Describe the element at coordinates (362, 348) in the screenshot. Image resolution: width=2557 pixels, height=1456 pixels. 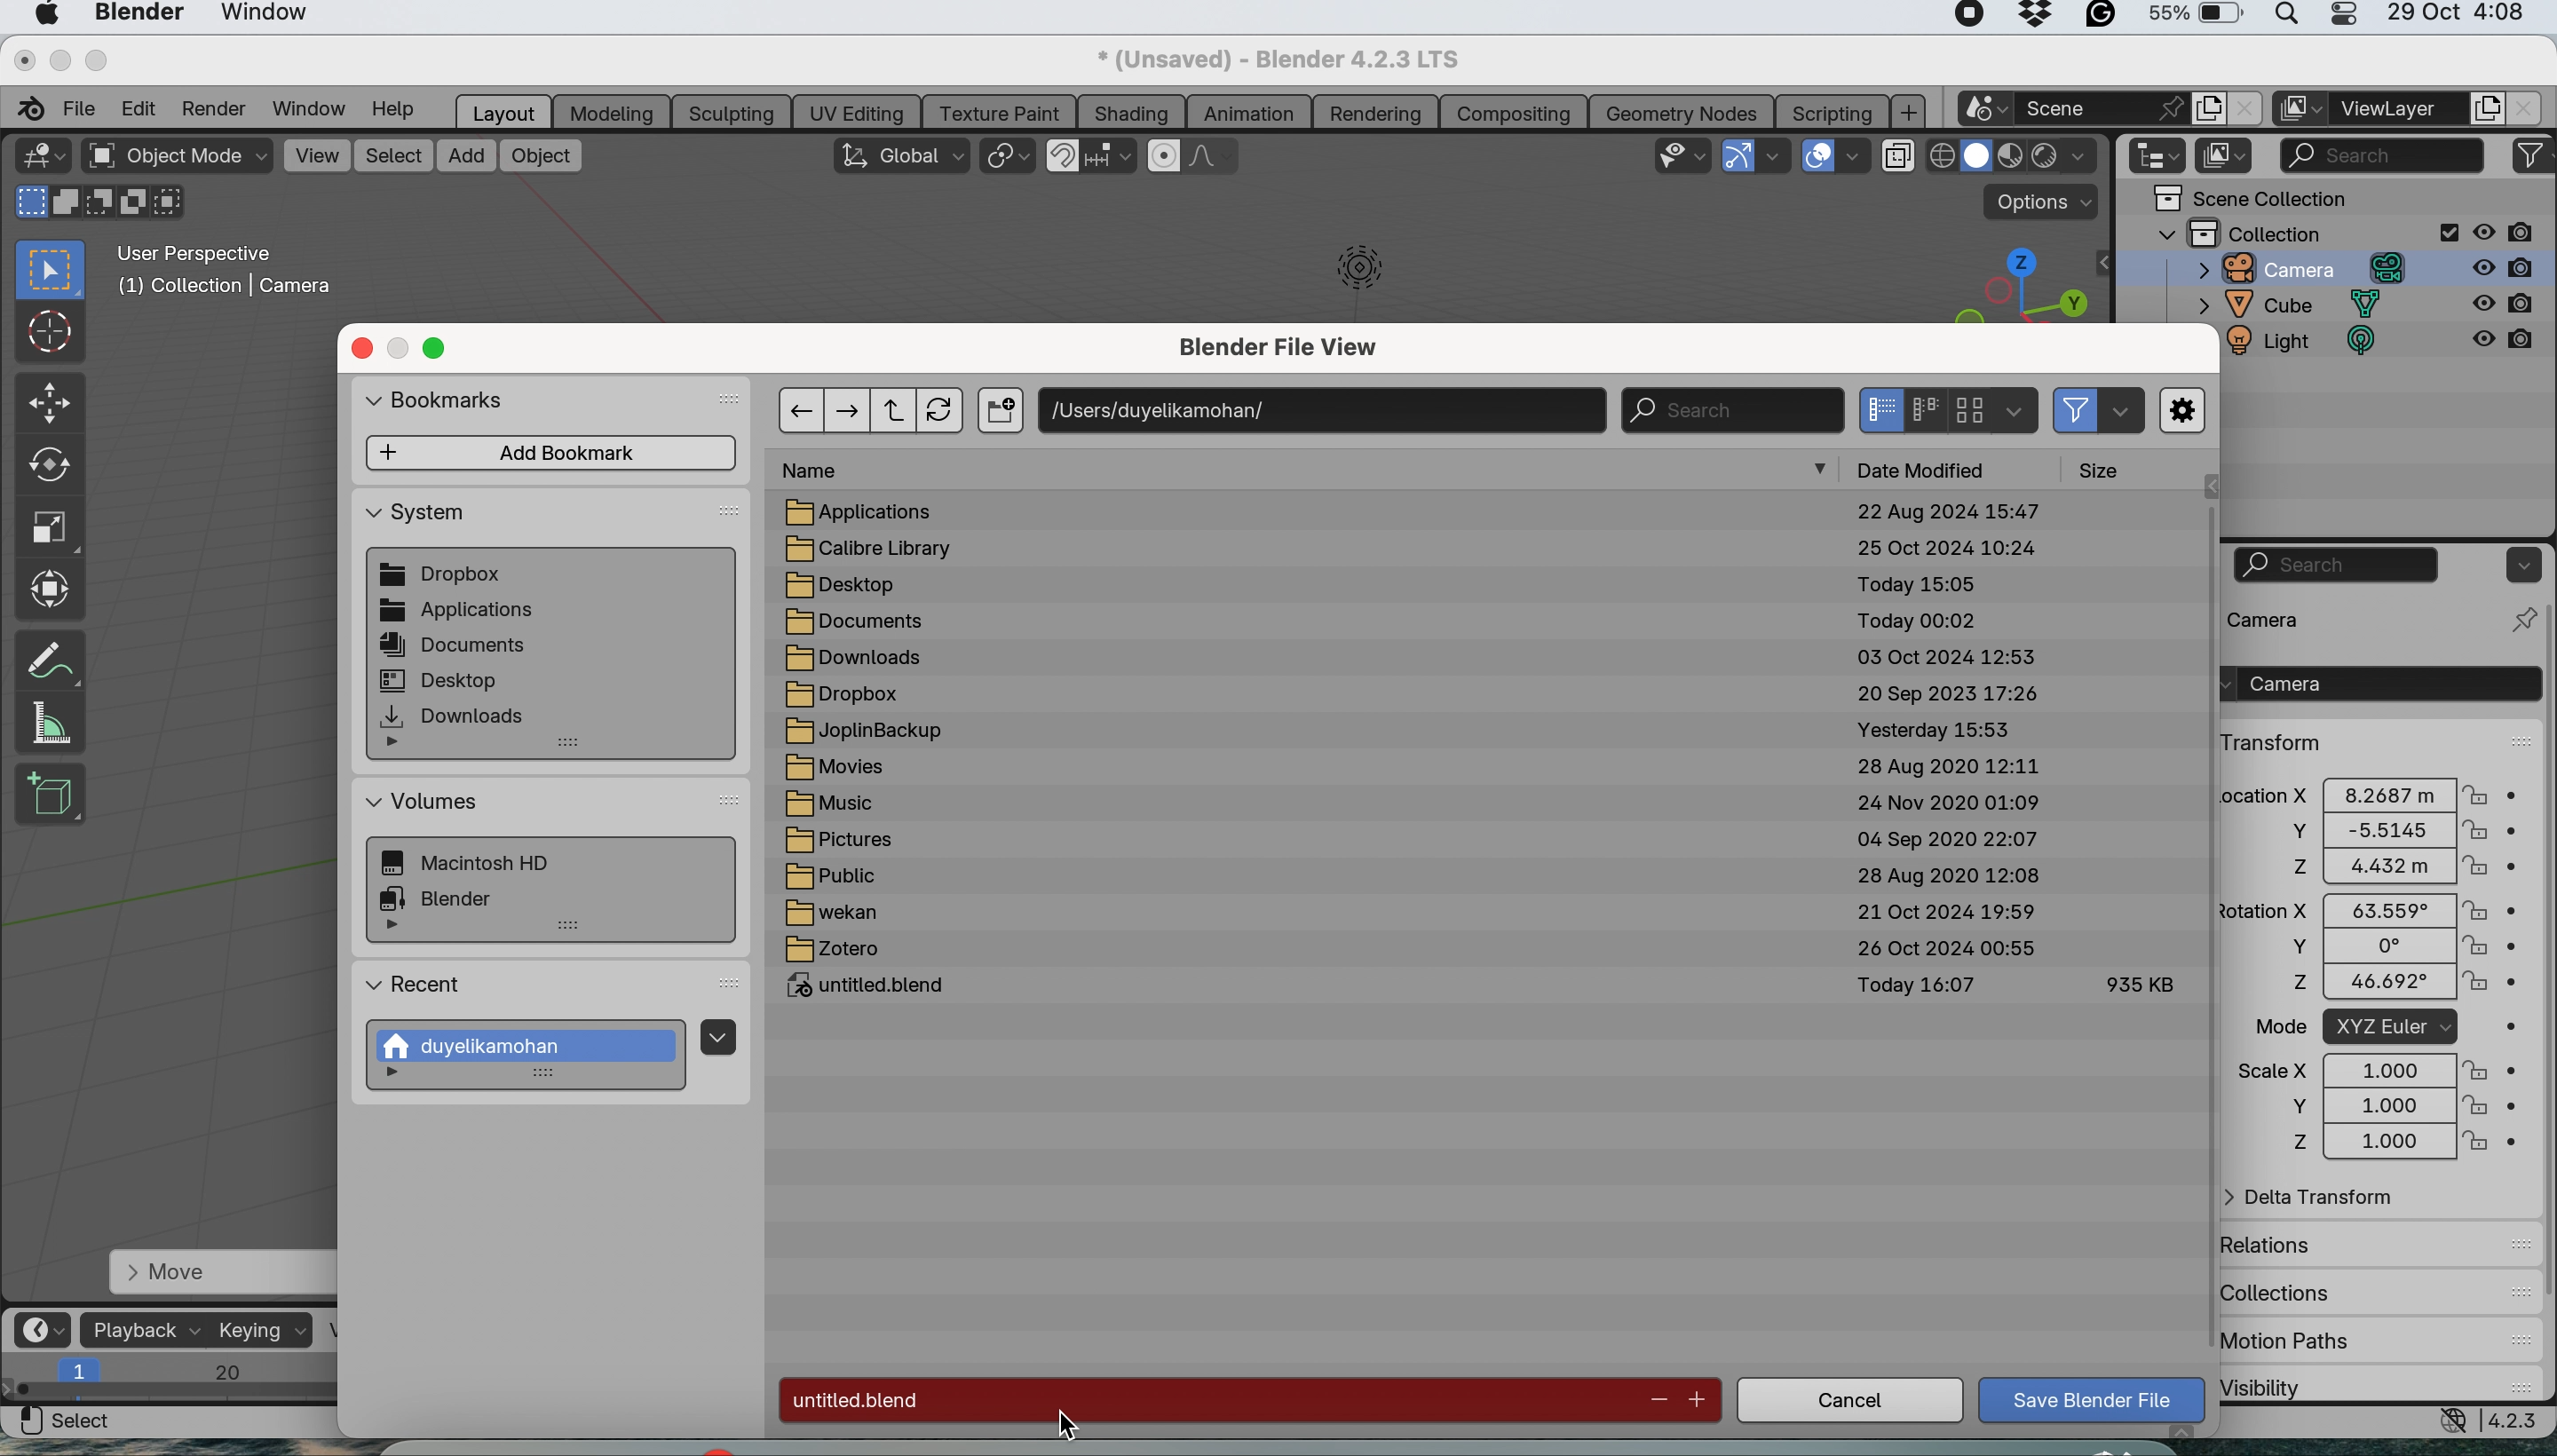
I see `close` at that location.